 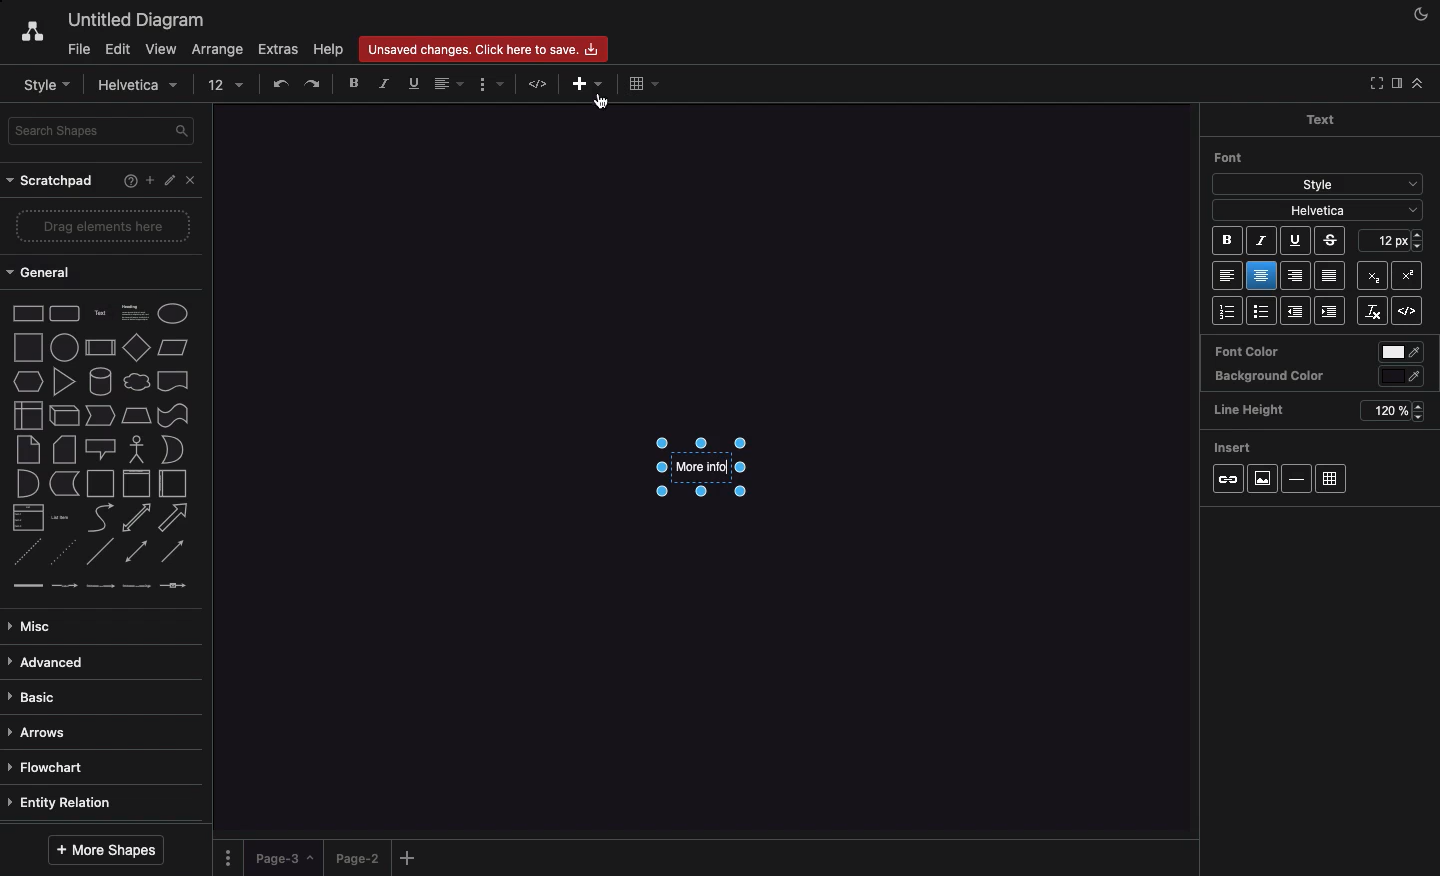 What do you see at coordinates (1261, 478) in the screenshot?
I see `Image` at bounding box center [1261, 478].